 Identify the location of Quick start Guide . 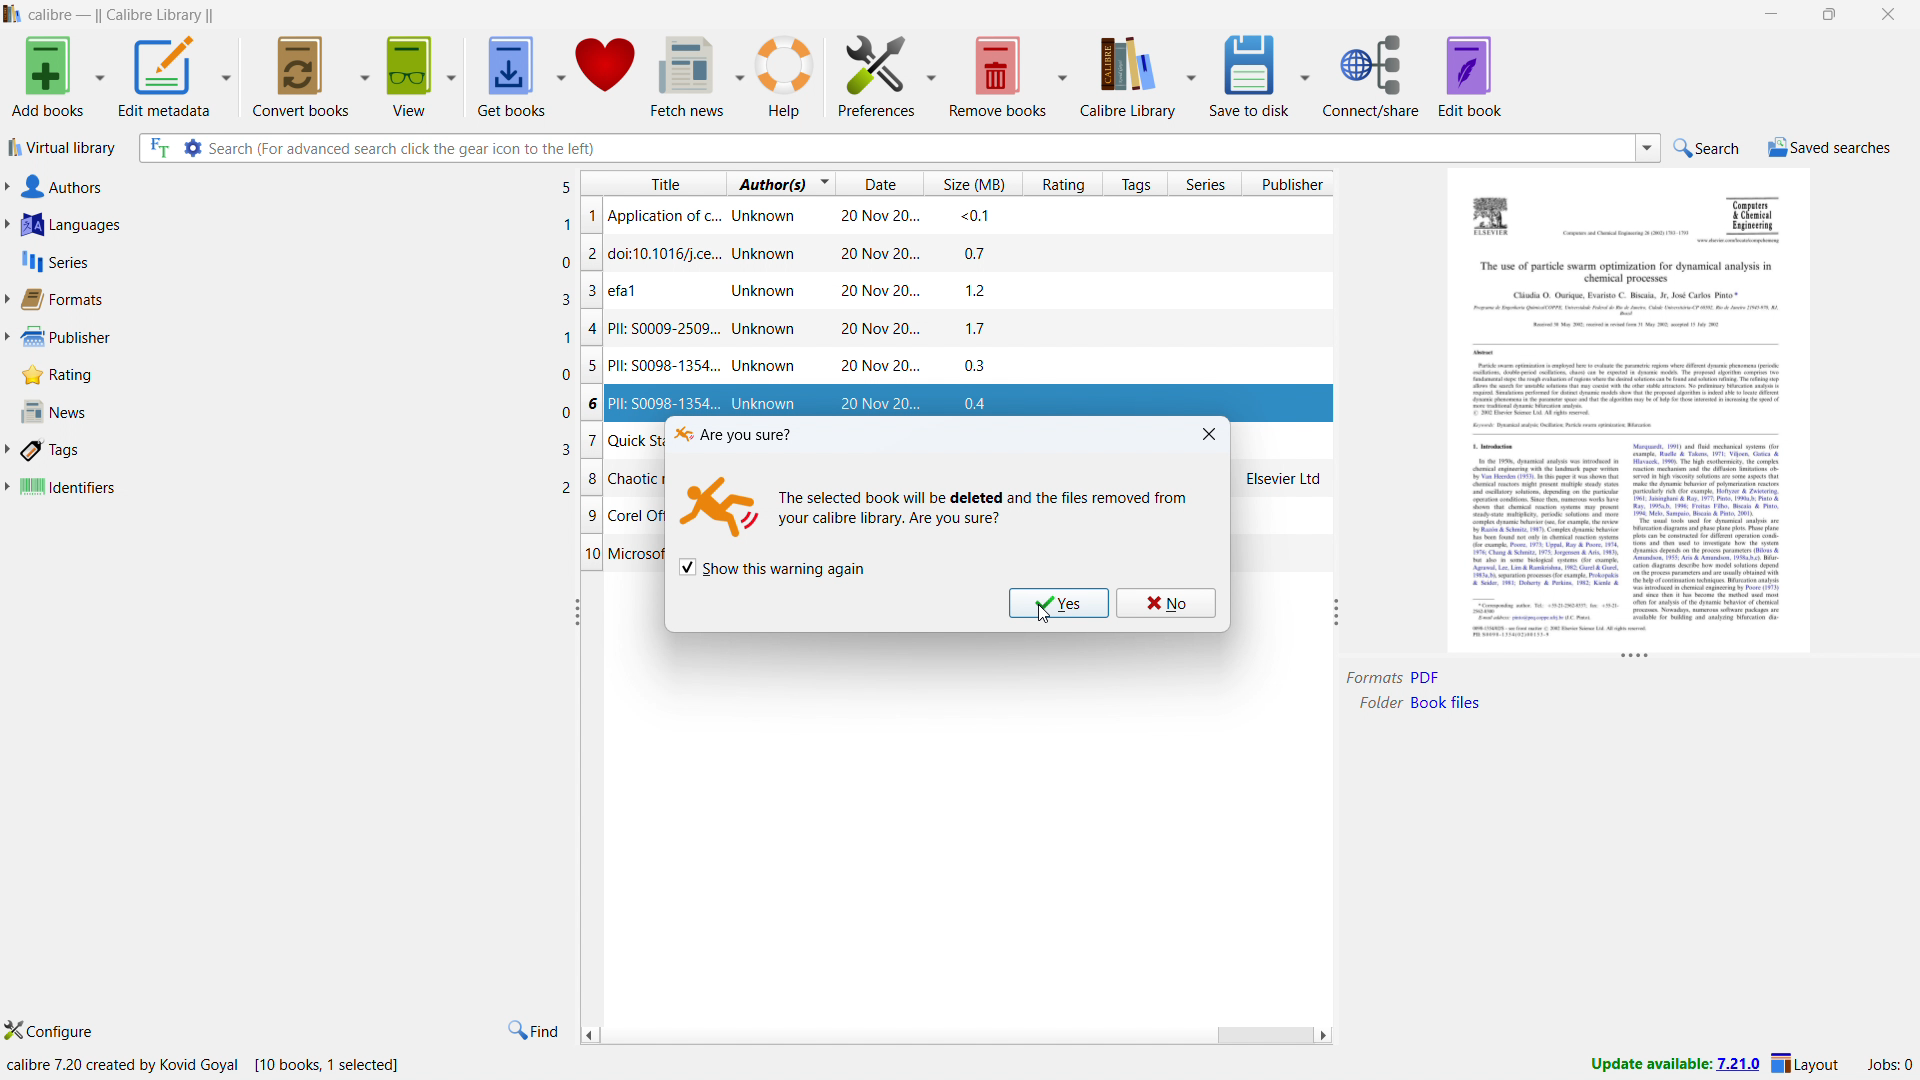
(621, 440).